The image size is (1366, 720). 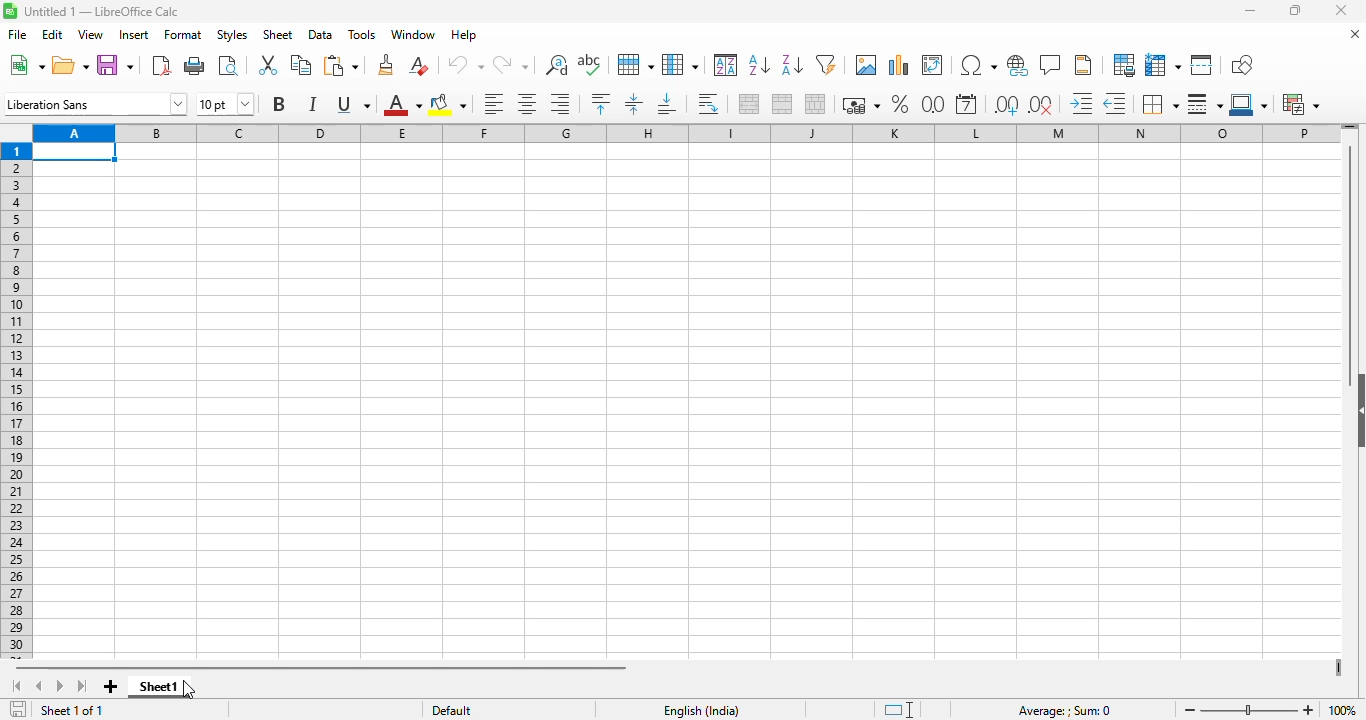 I want to click on define print area, so click(x=1124, y=65).